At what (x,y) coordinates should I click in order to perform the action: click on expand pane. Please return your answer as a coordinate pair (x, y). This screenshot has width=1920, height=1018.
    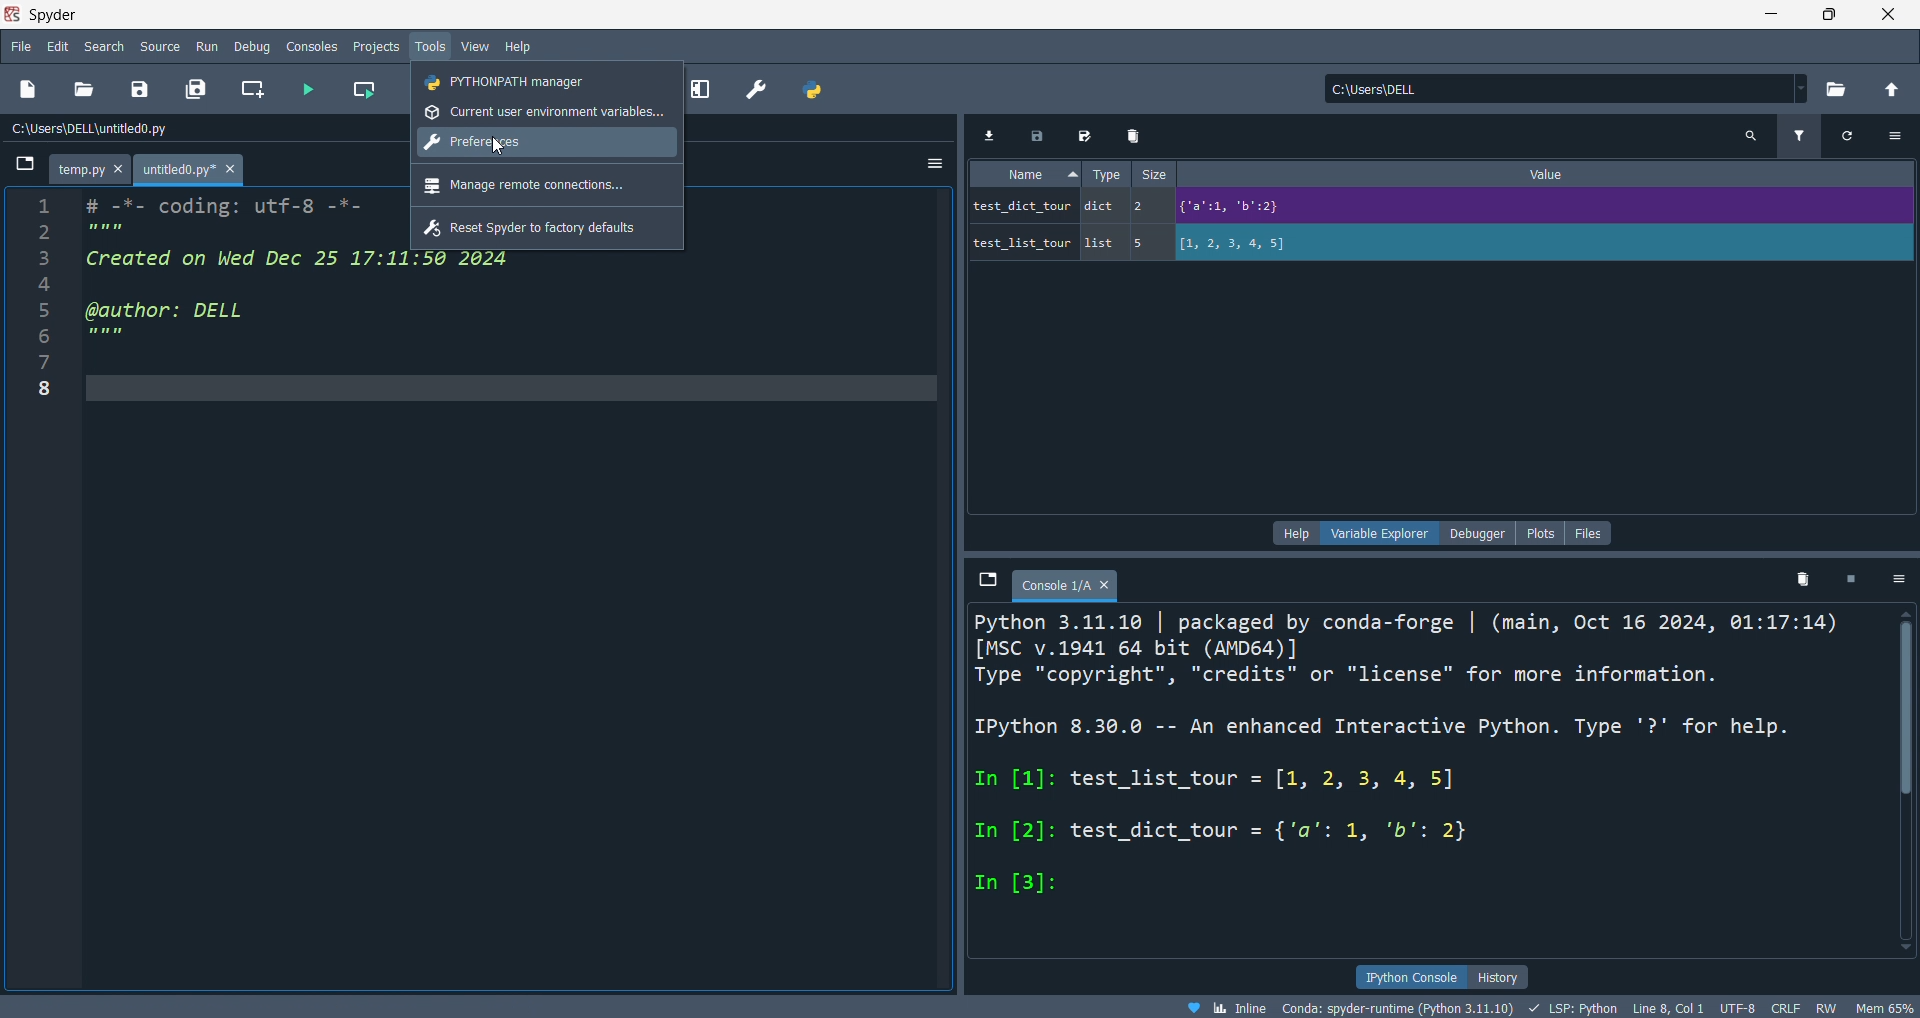
    Looking at the image, I should click on (710, 90).